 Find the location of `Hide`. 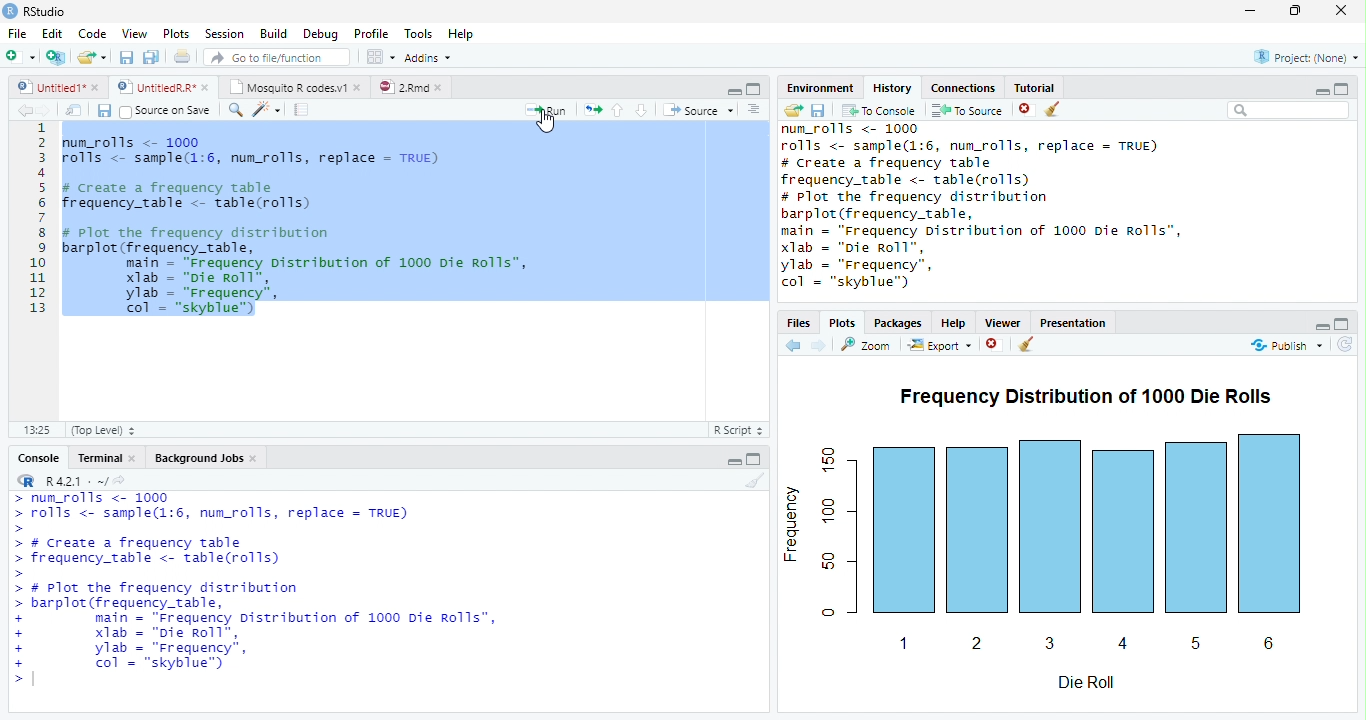

Hide is located at coordinates (1322, 327).